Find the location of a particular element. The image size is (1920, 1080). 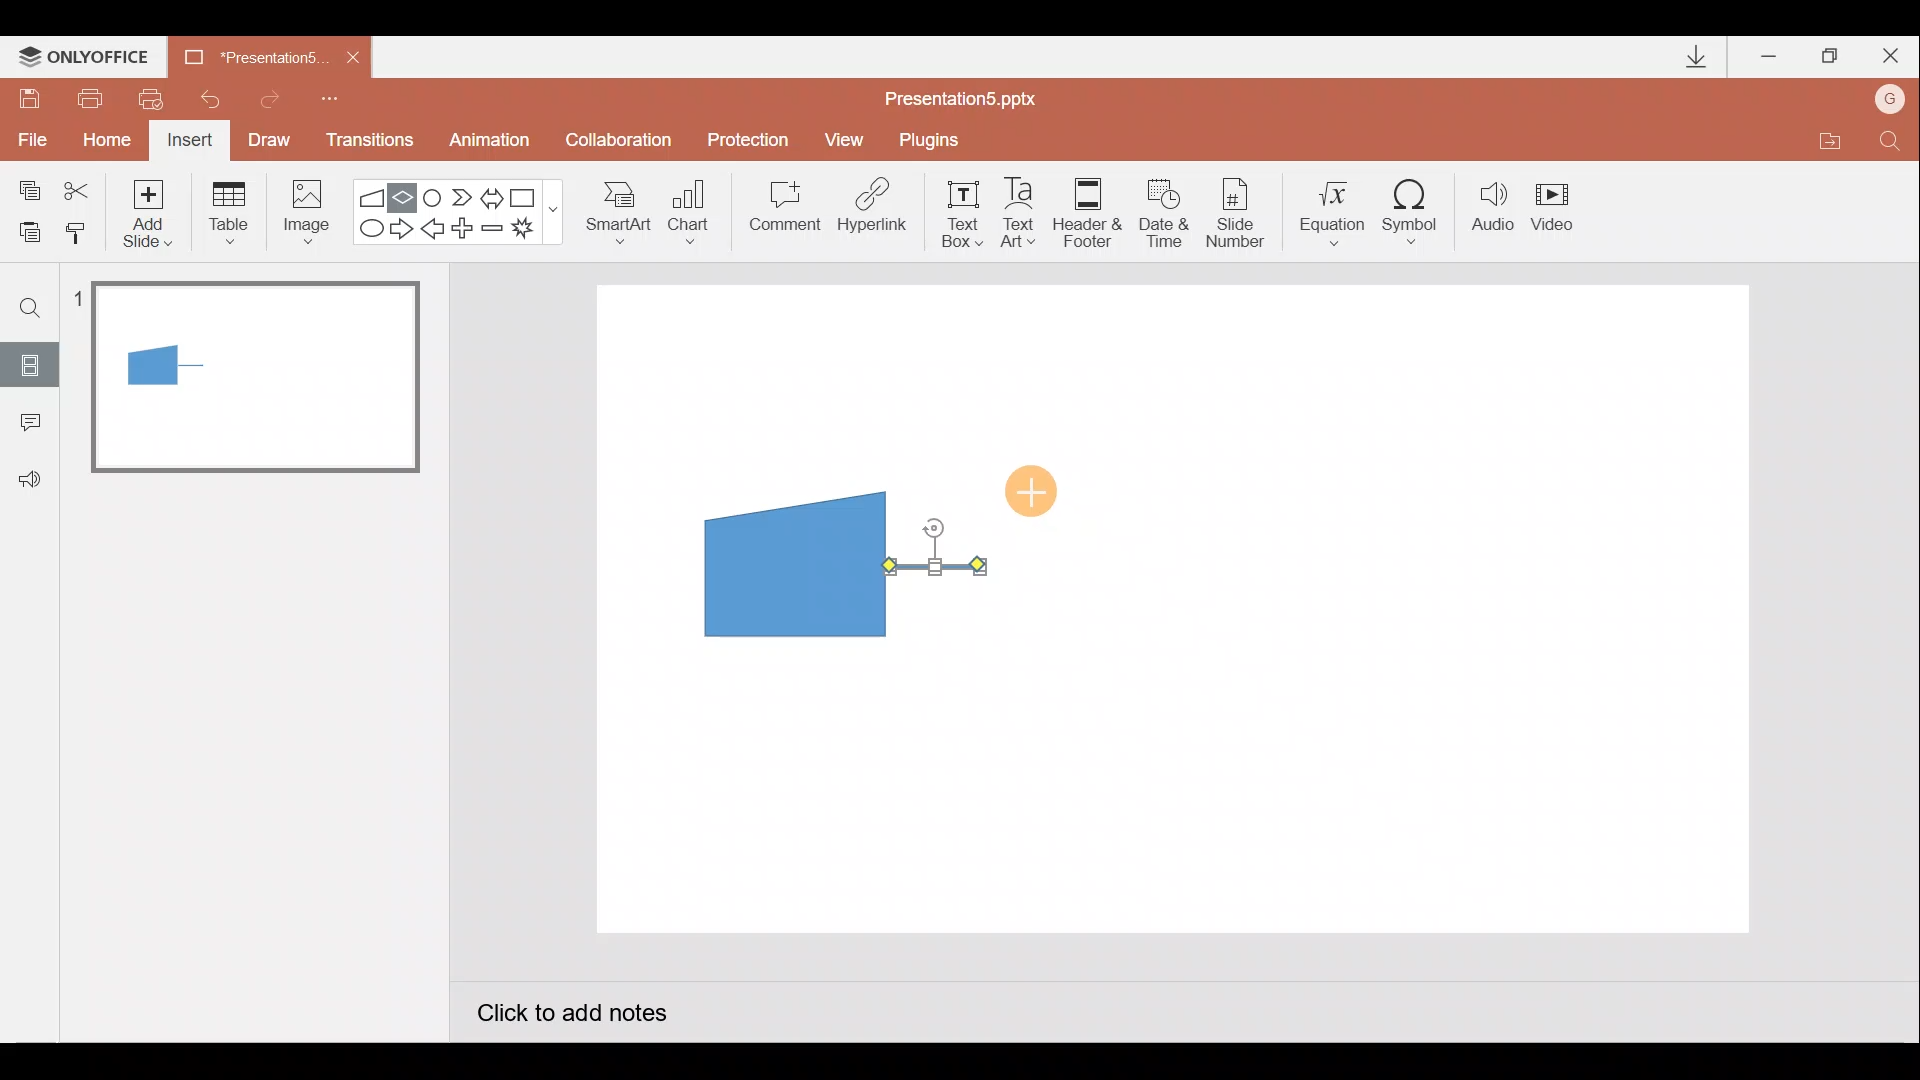

Explosion 1 is located at coordinates (535, 231).